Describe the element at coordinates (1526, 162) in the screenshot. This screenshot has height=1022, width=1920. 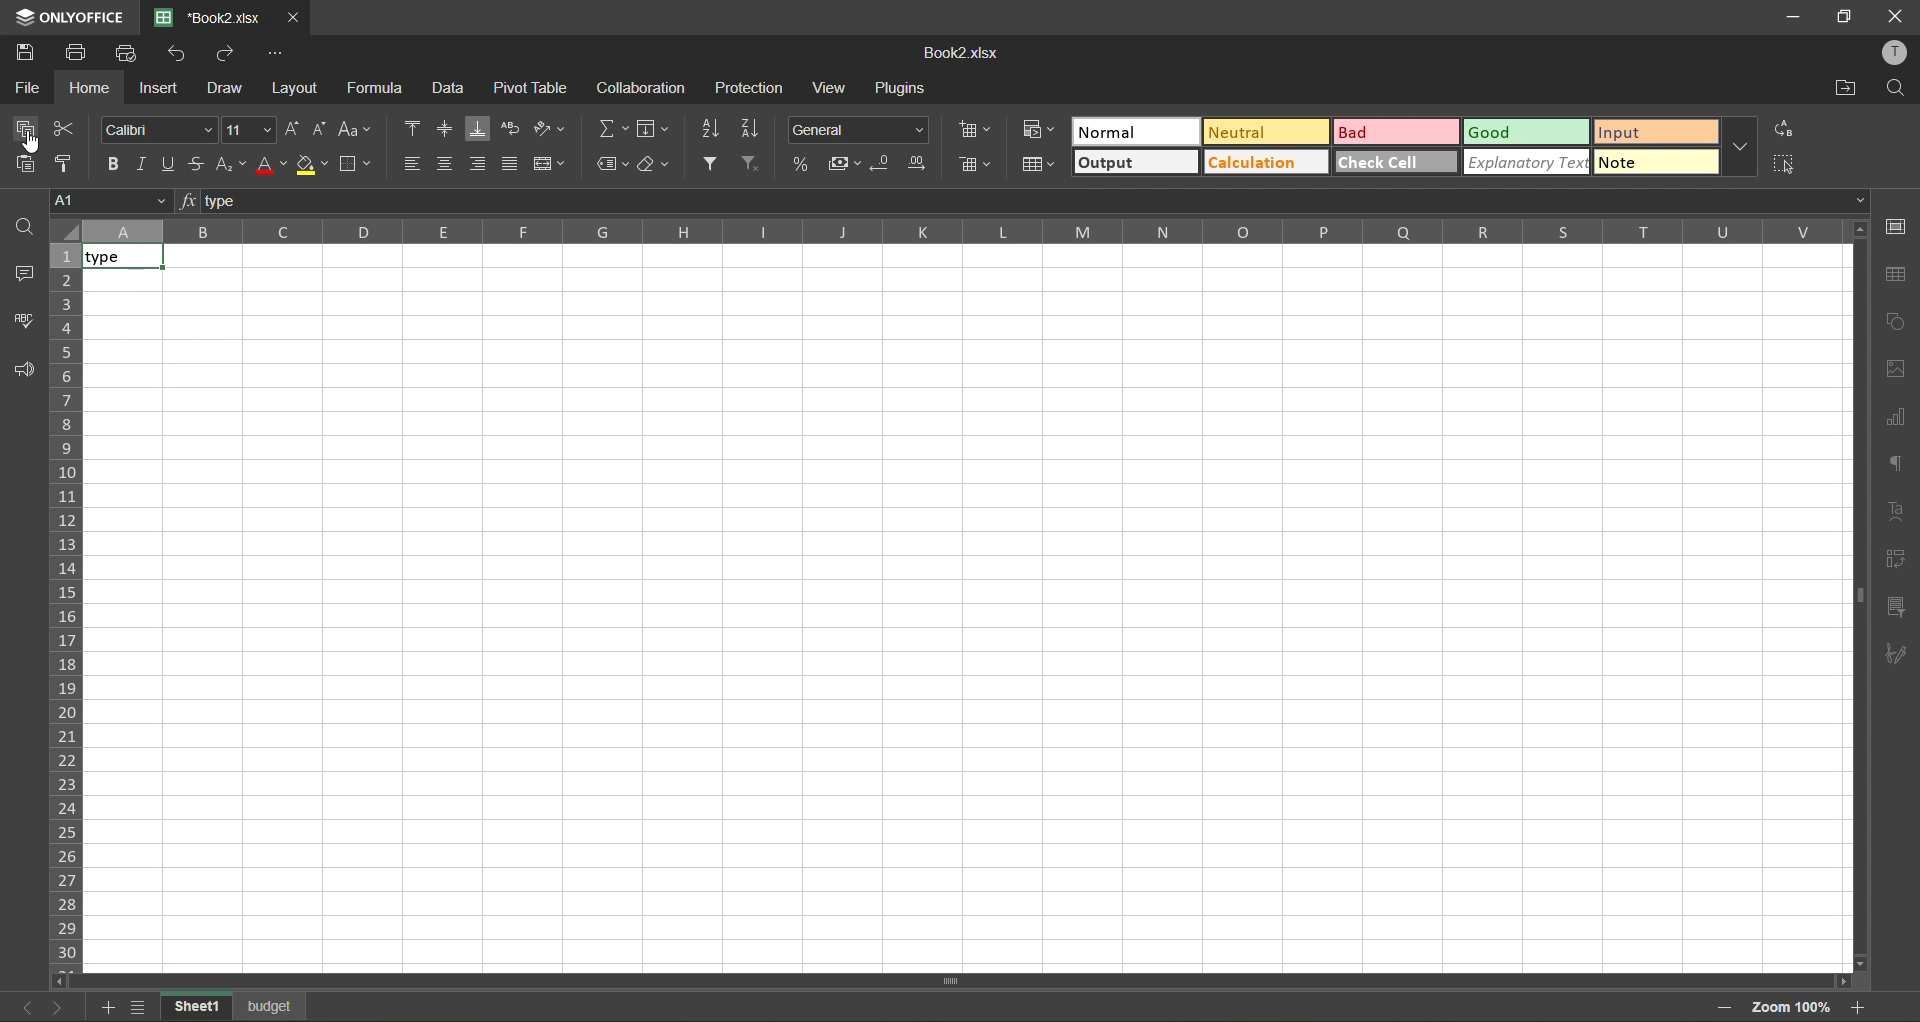
I see `explanatory text` at that location.